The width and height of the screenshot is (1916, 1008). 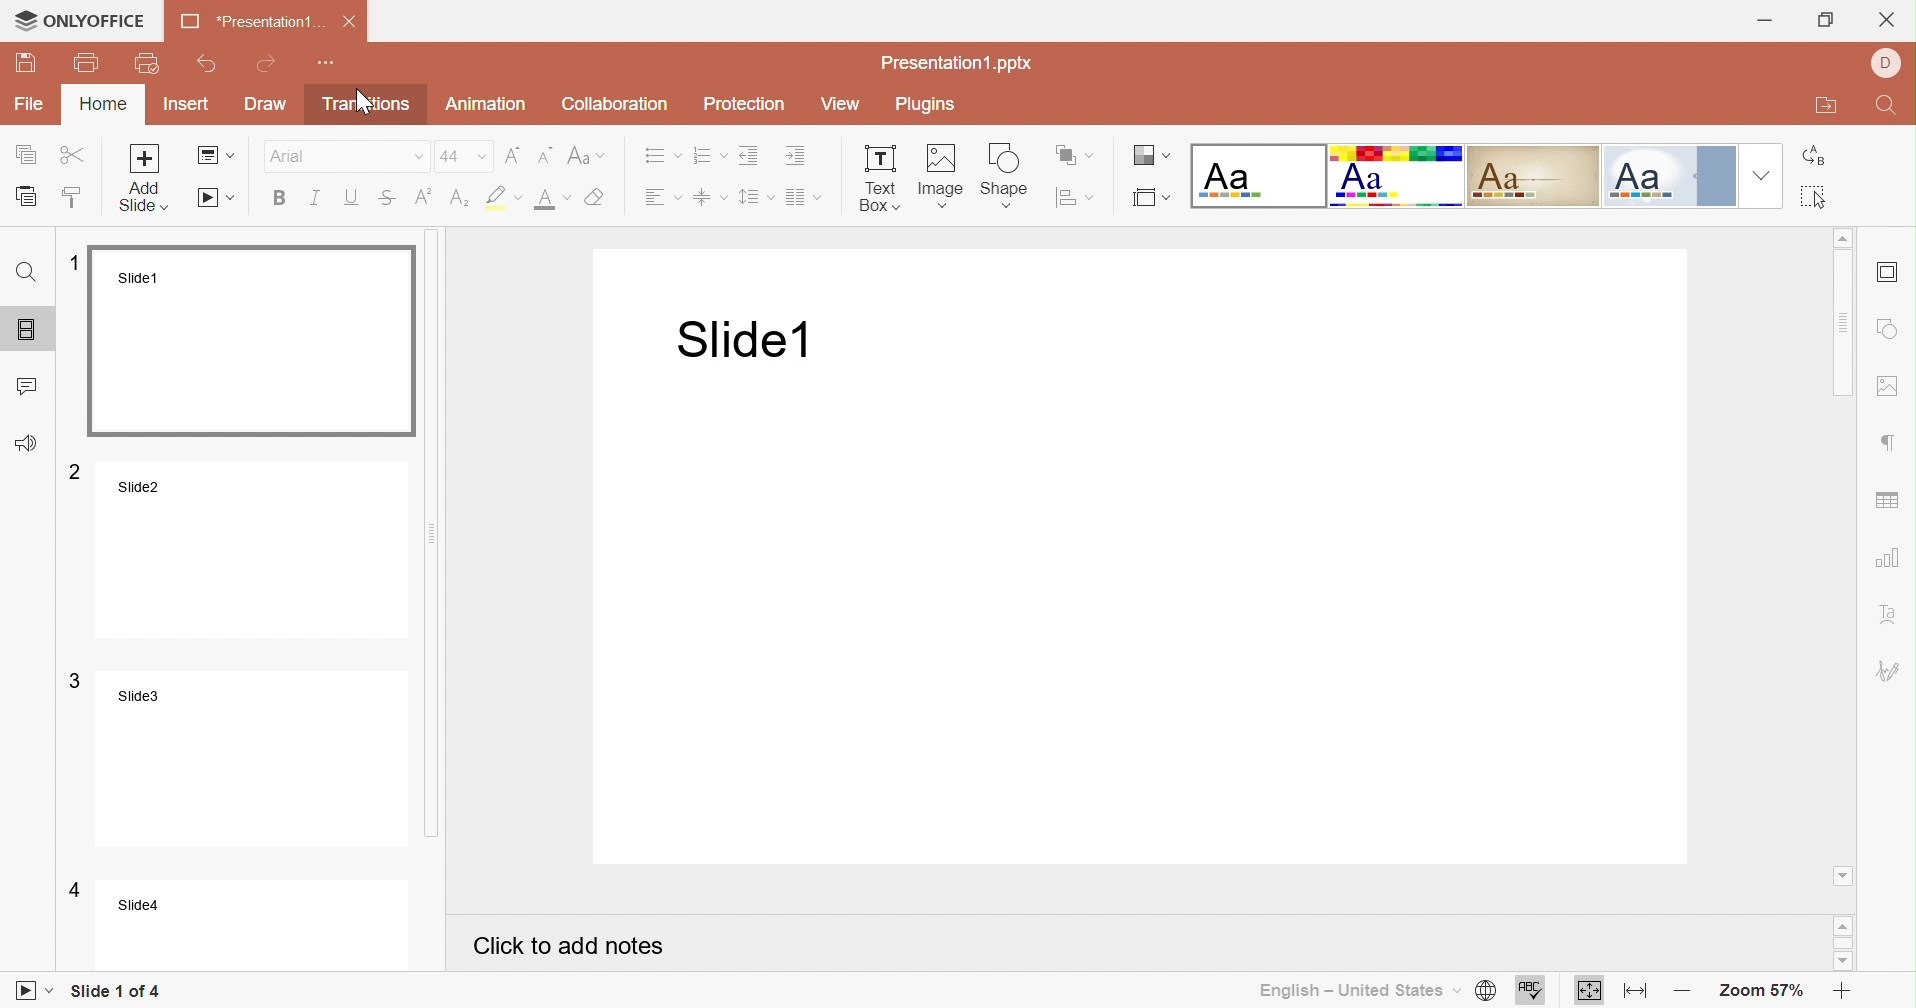 I want to click on Increment font size, so click(x=513, y=156).